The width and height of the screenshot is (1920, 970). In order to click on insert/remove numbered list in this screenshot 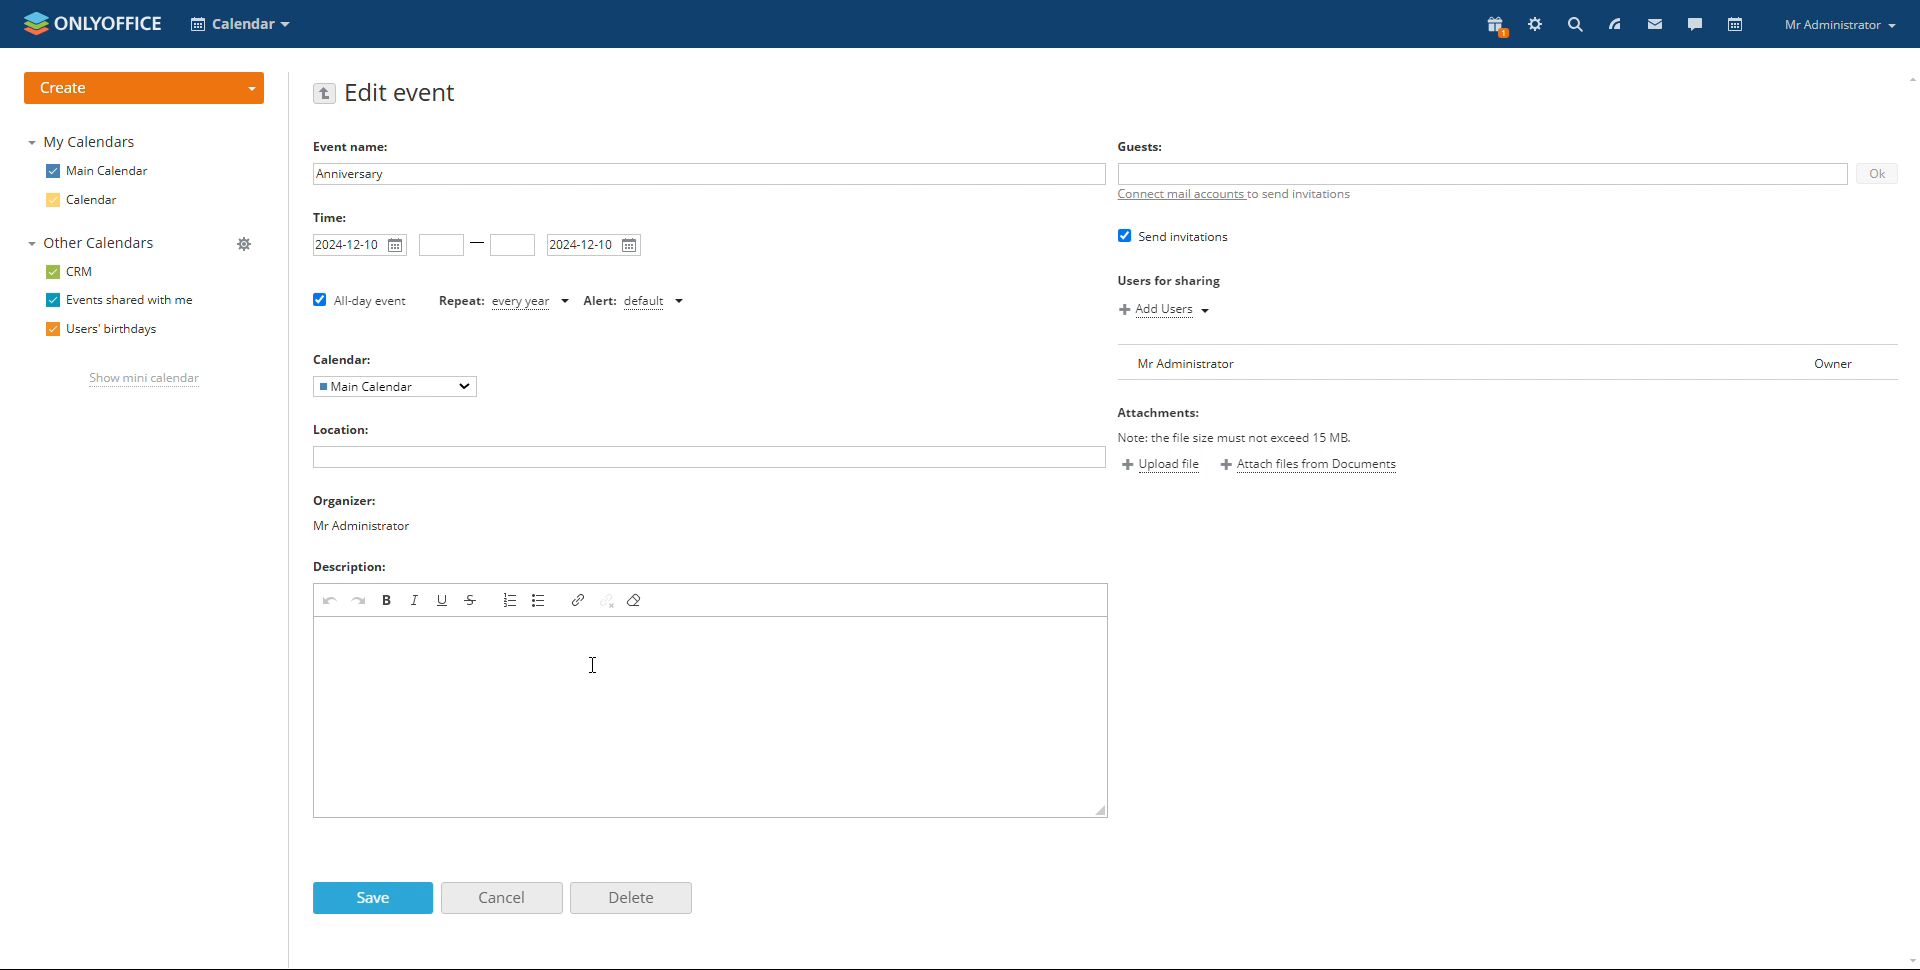, I will do `click(510, 599)`.